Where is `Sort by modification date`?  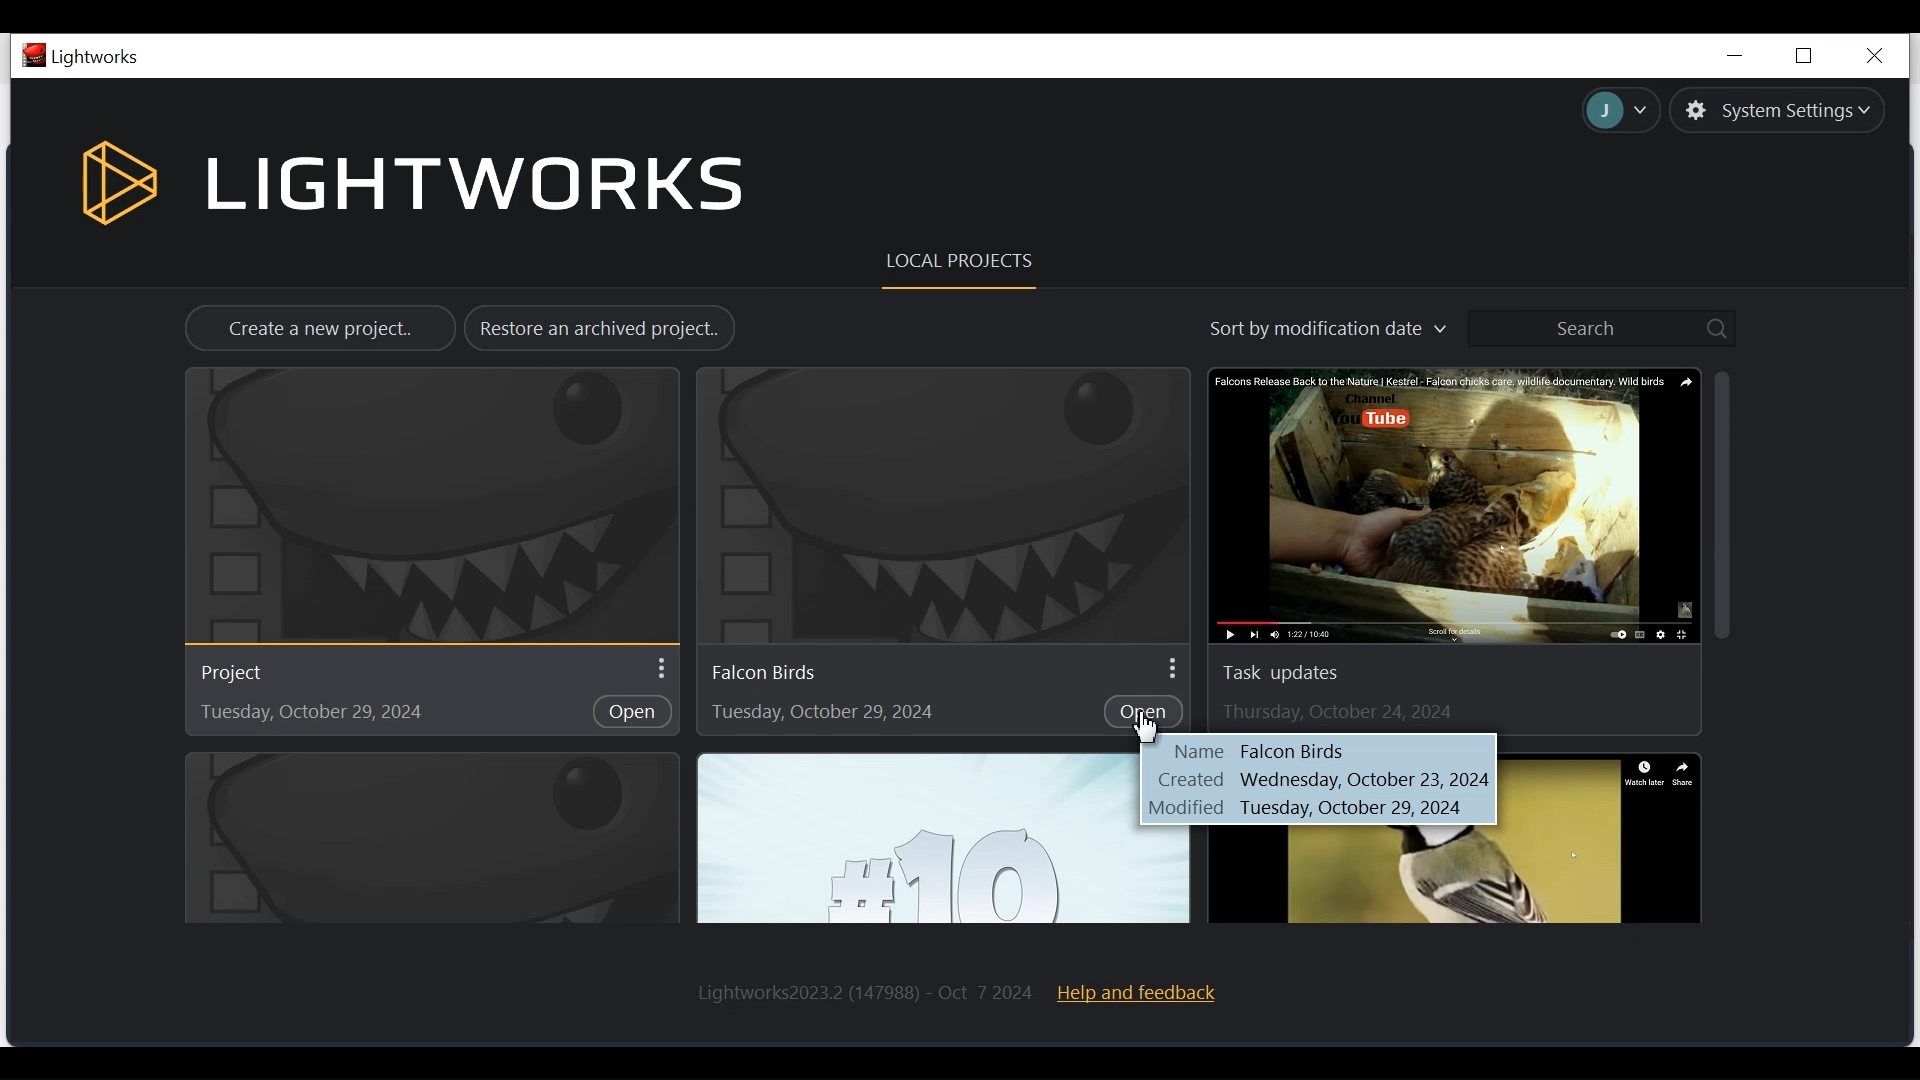
Sort by modification date is located at coordinates (1313, 331).